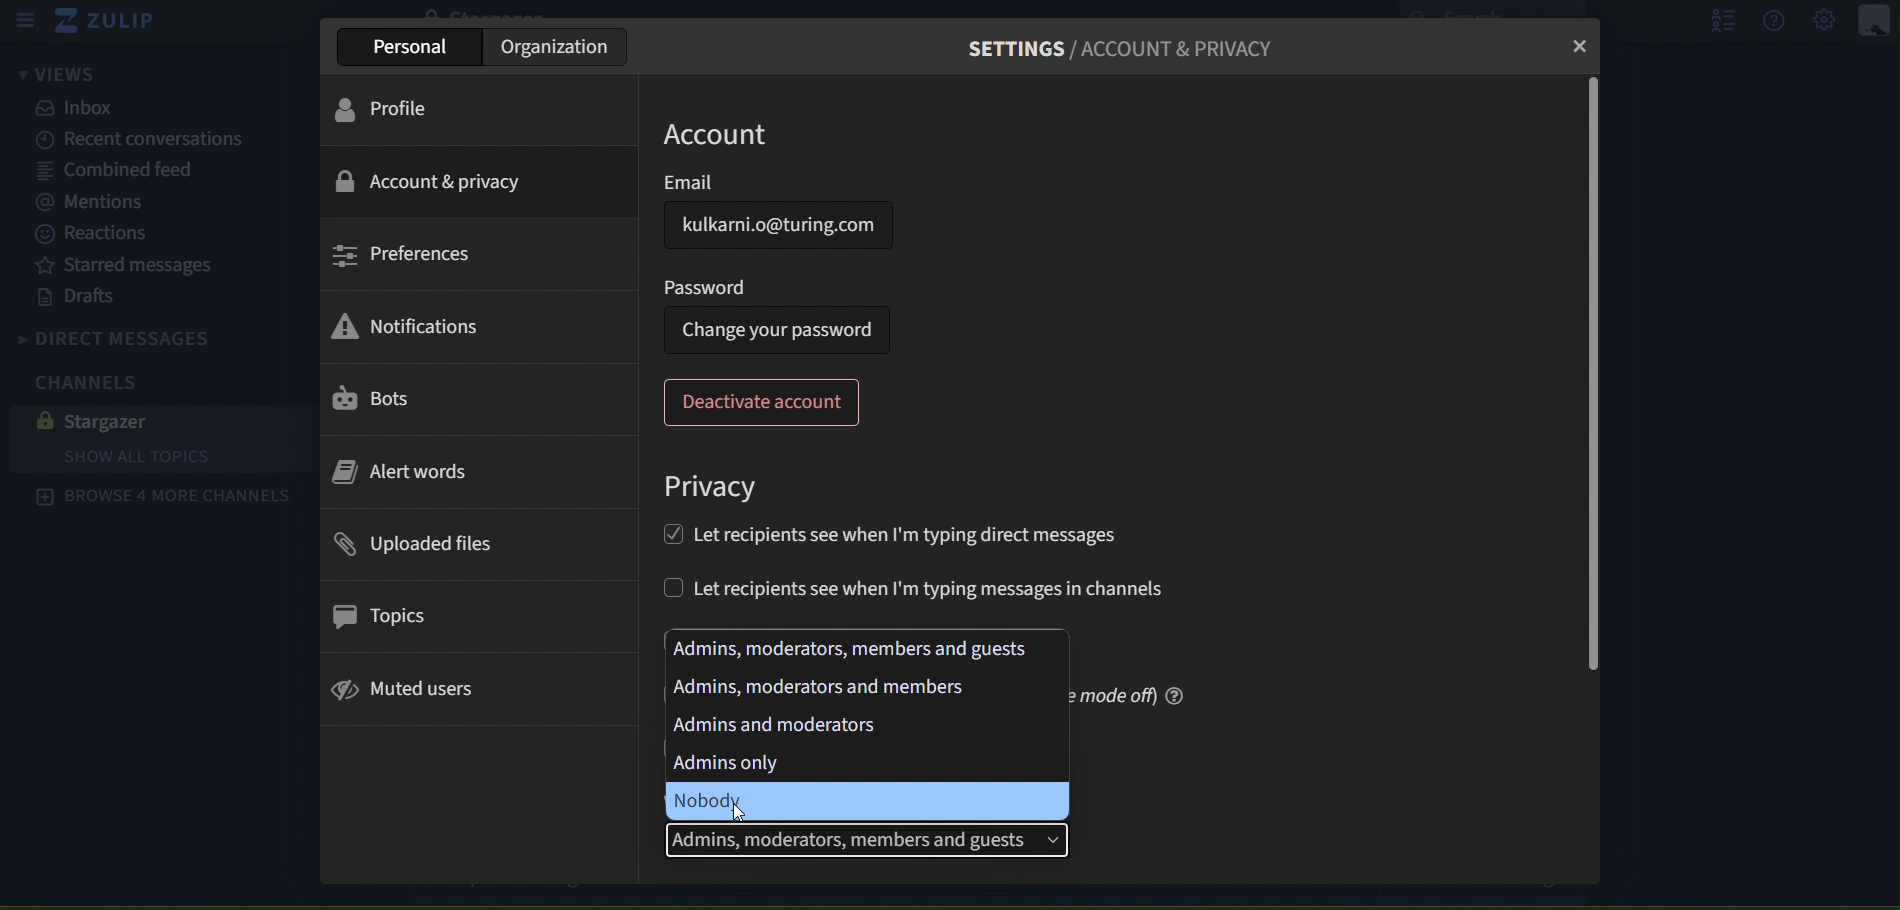 This screenshot has height=910, width=1900. Describe the element at coordinates (558, 46) in the screenshot. I see `organization` at that location.